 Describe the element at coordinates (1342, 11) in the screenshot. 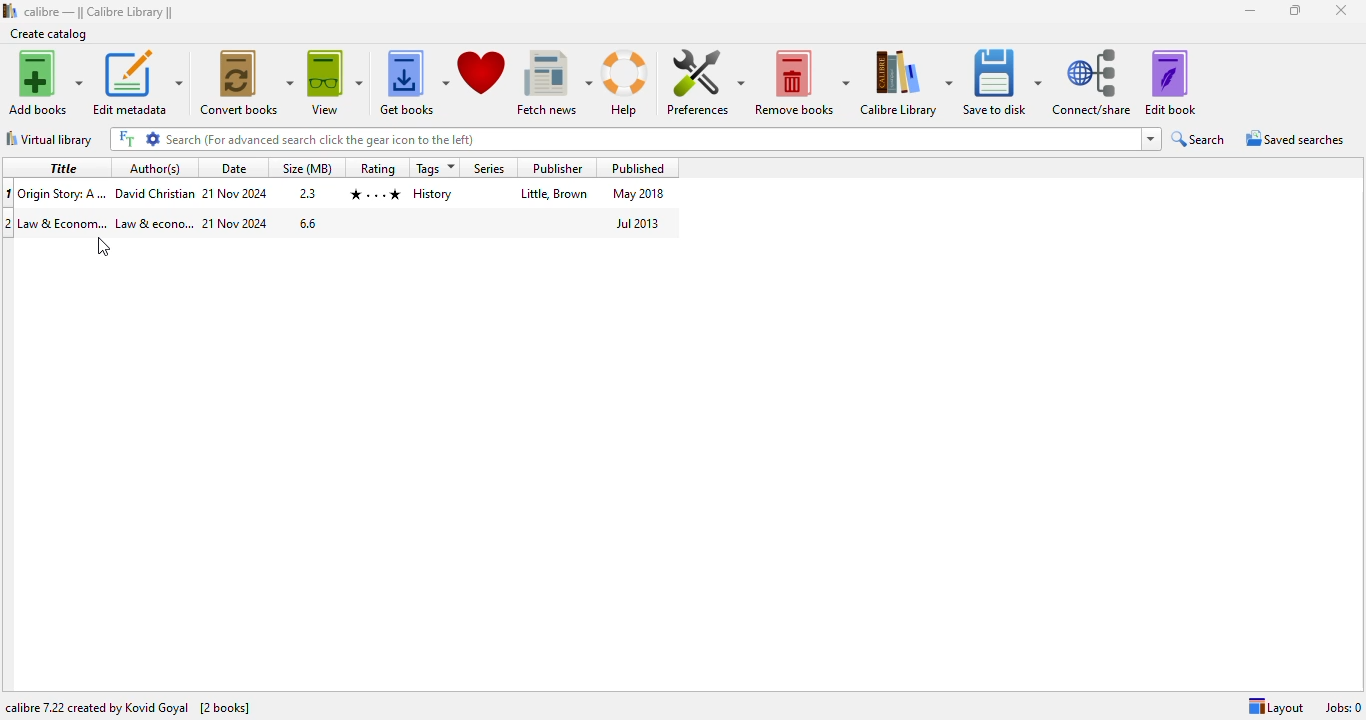

I see `close` at that location.